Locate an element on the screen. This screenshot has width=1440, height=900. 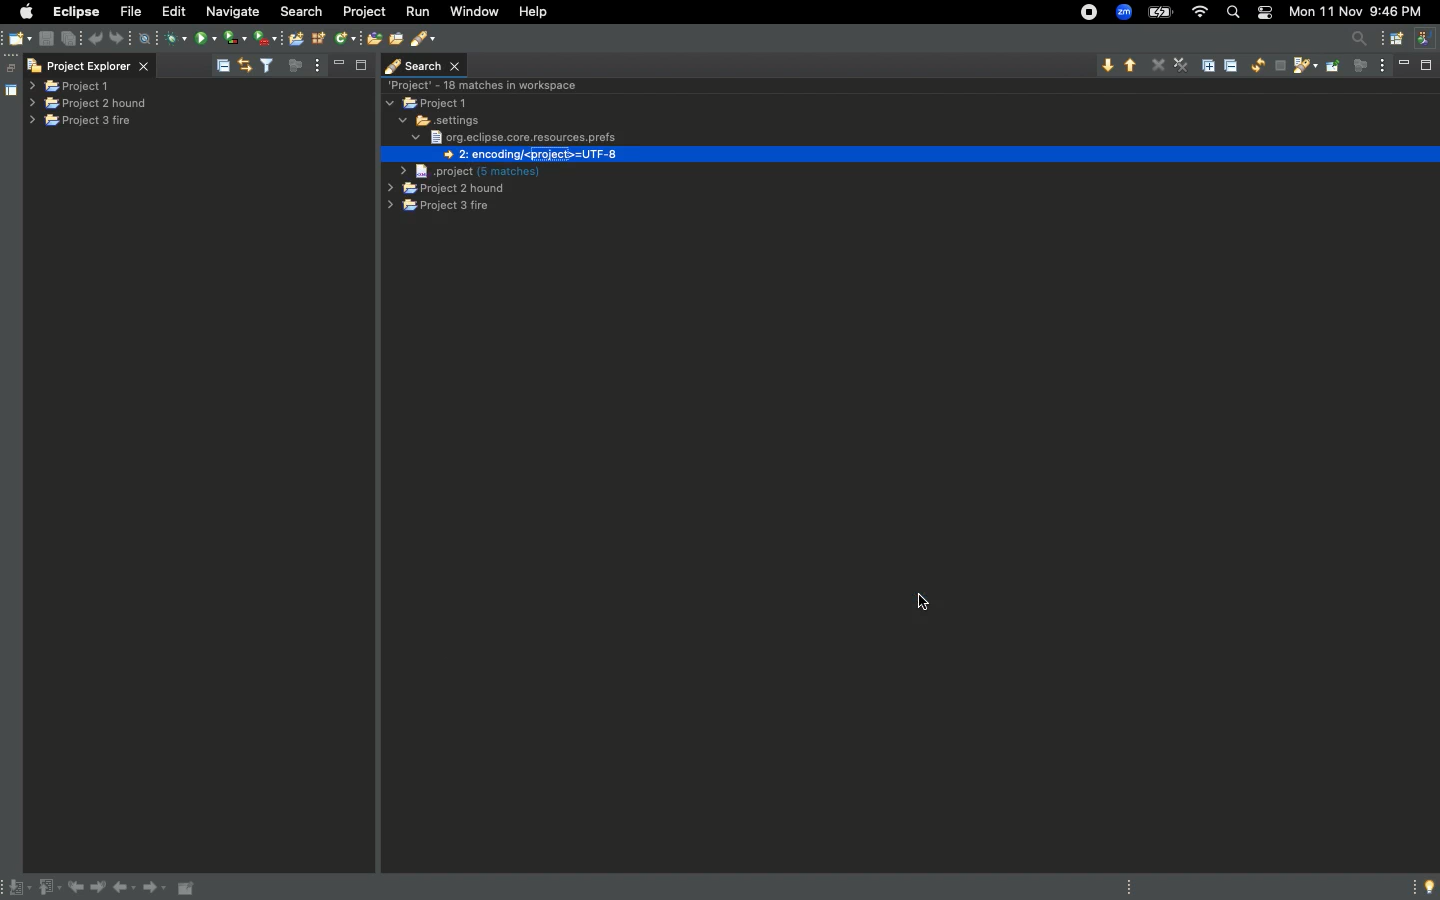
new java type is located at coordinates (319, 38).